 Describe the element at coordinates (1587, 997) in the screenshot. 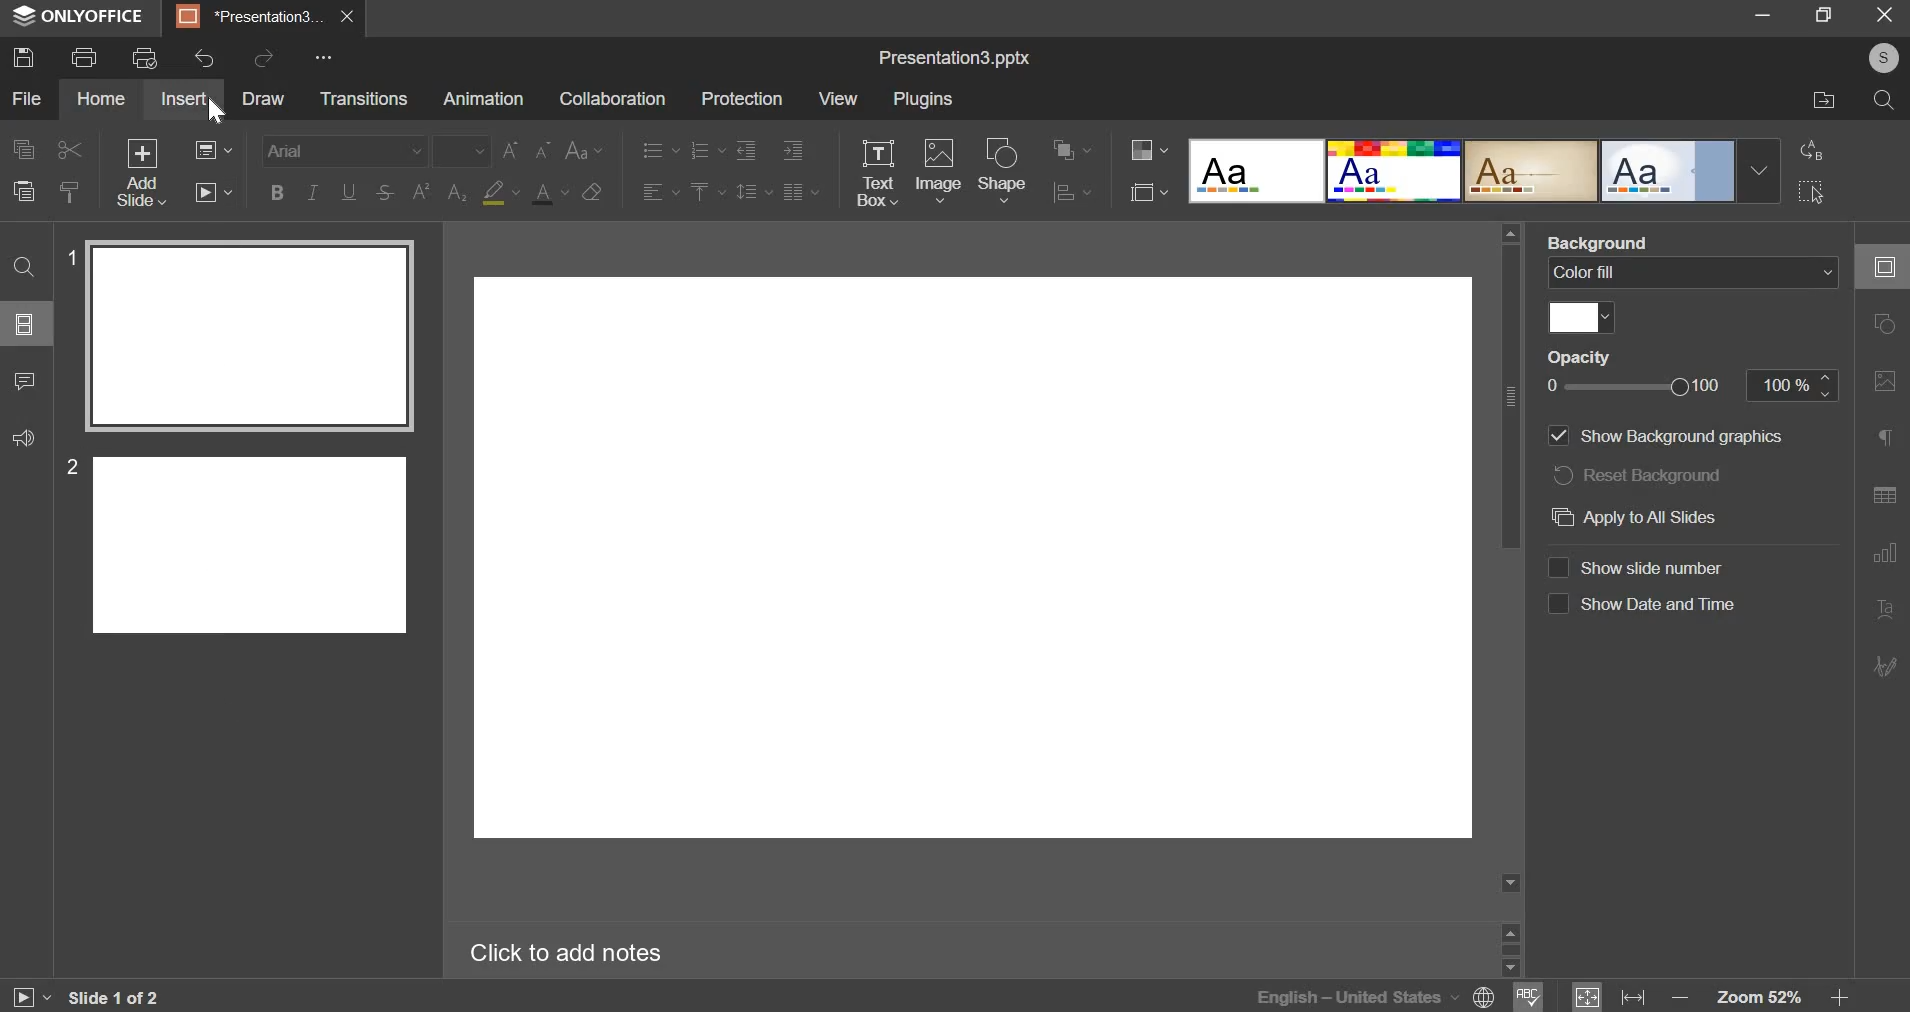

I see `fit to slide` at that location.